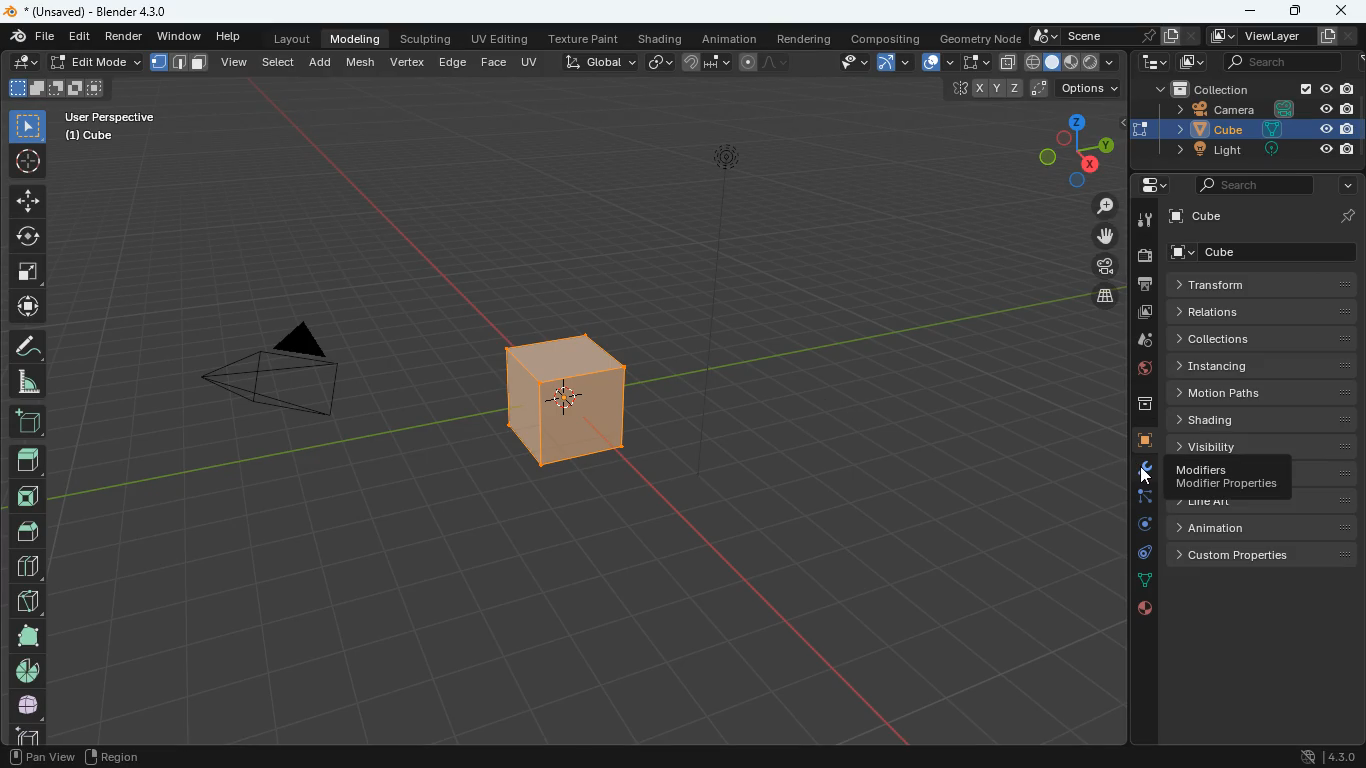 This screenshot has width=1366, height=768. I want to click on public, so click(1145, 609).